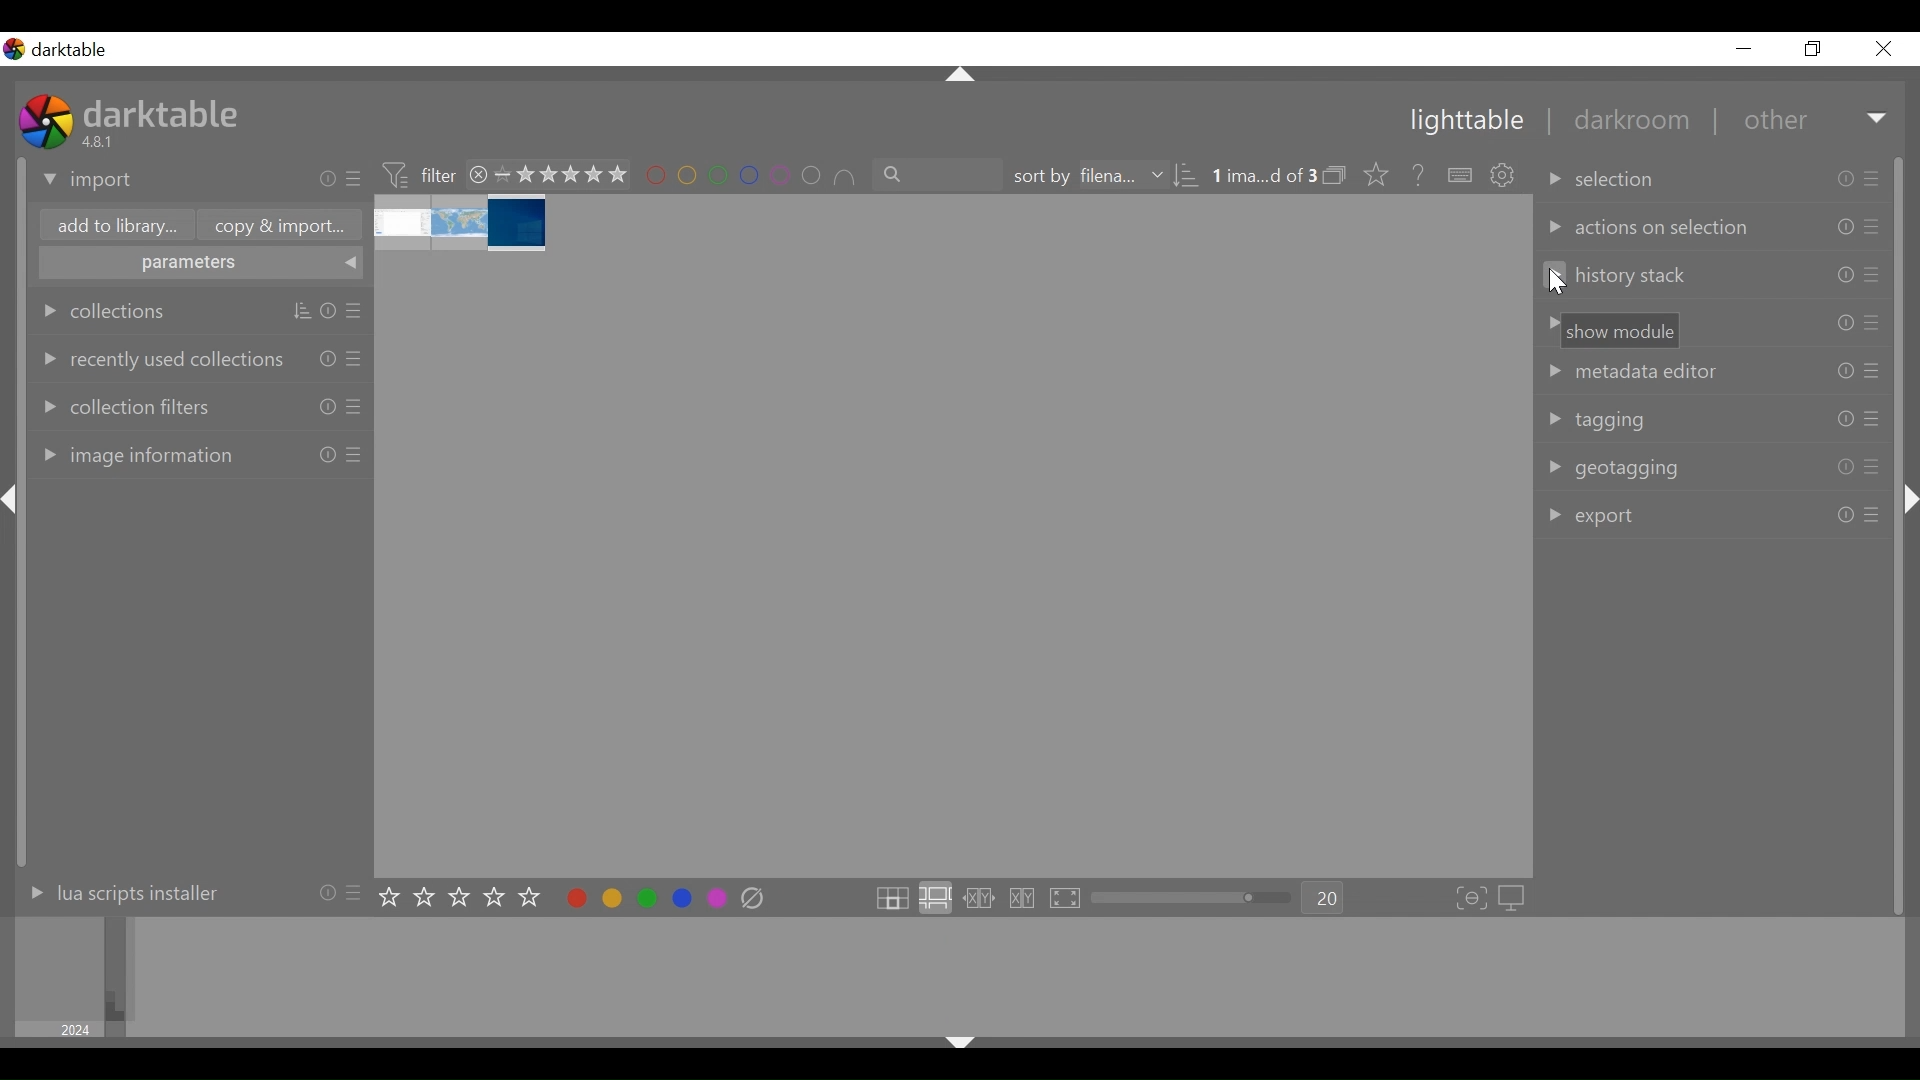 Image resolution: width=1920 pixels, height=1080 pixels. What do you see at coordinates (980, 899) in the screenshot?
I see `click to enter culling layout in fixed mode` at bounding box center [980, 899].